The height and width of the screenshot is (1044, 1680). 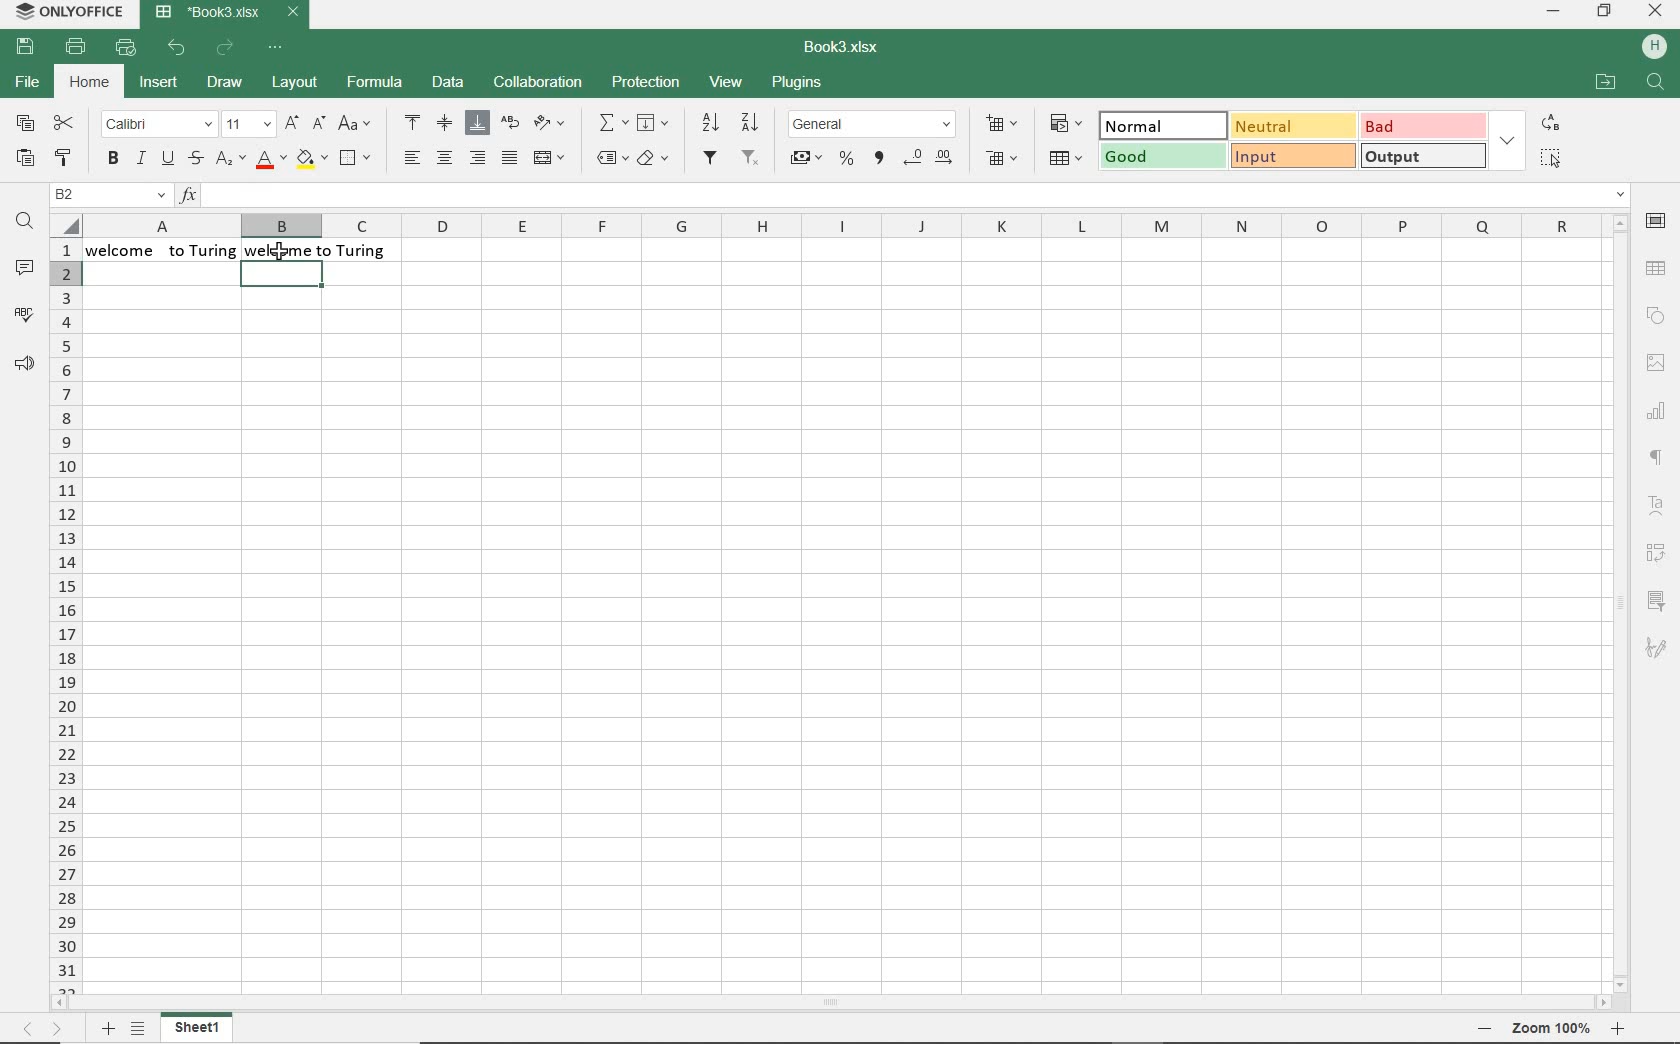 I want to click on collaboration, so click(x=539, y=84).